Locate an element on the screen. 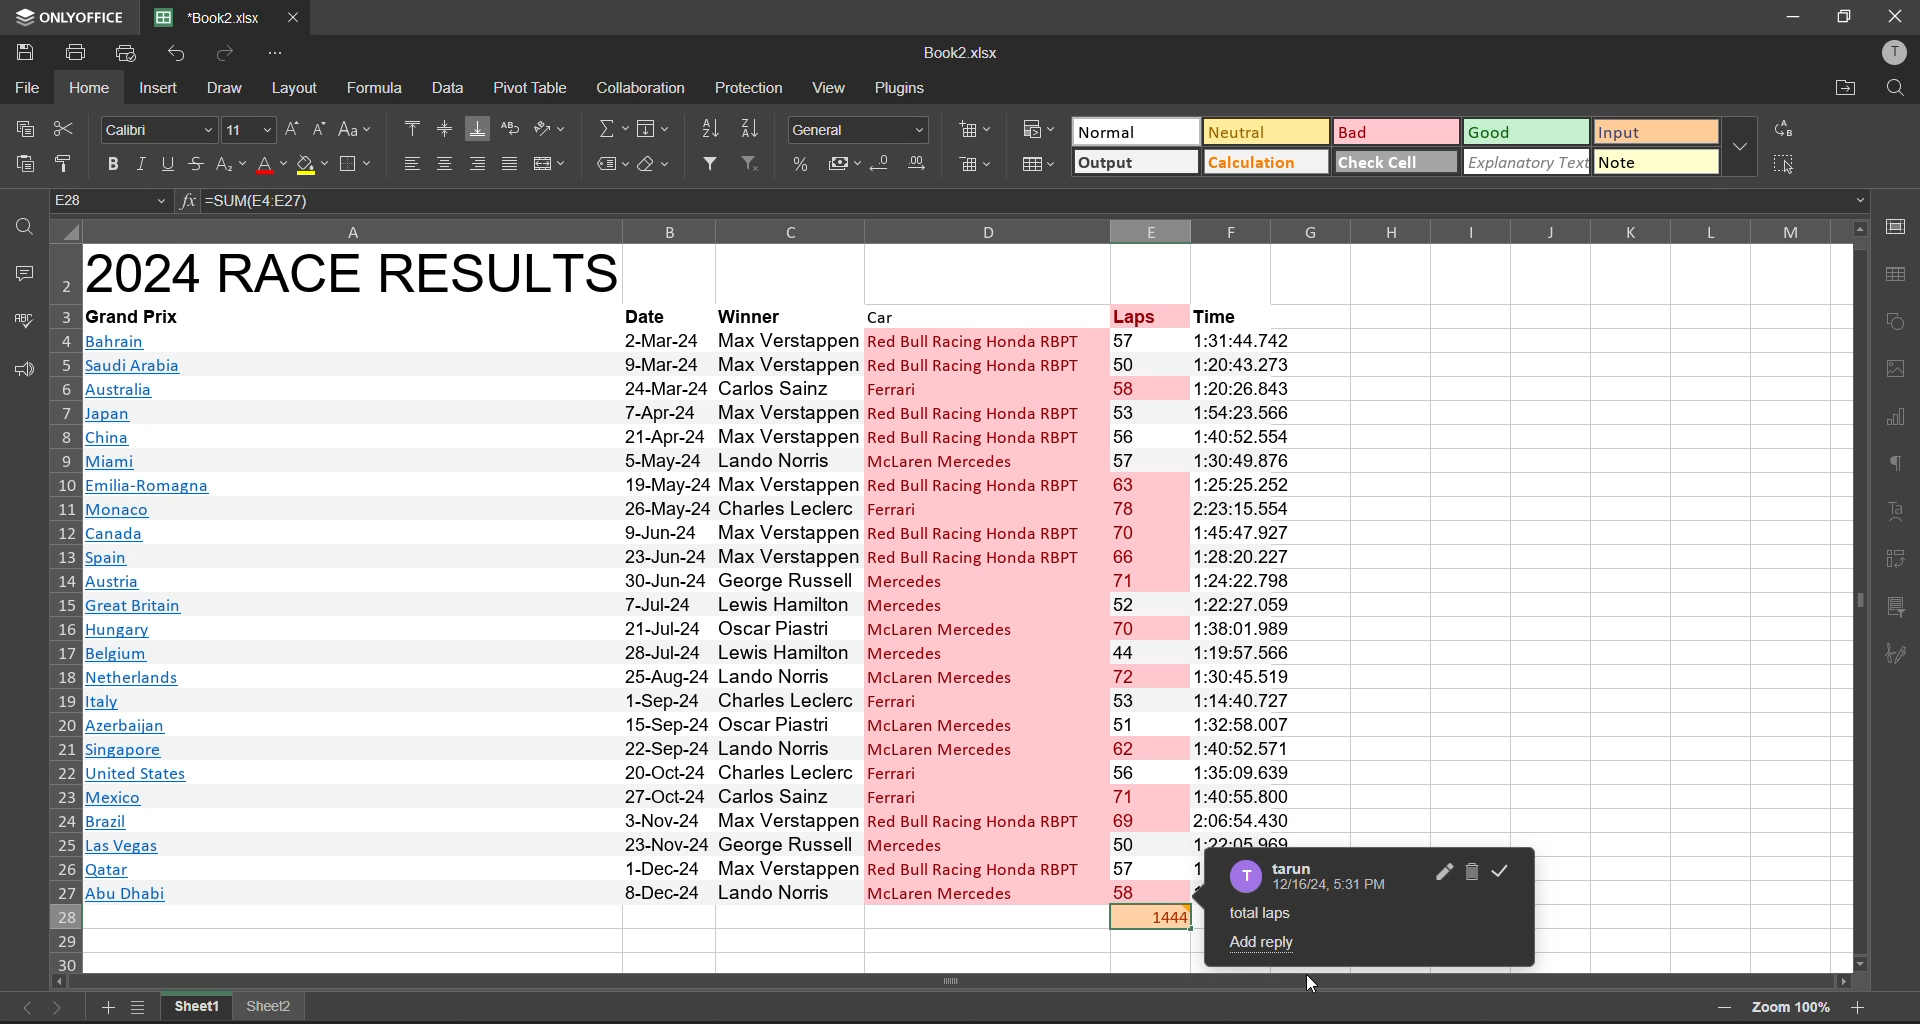 The height and width of the screenshot is (1024, 1920). Country names is located at coordinates (150, 617).